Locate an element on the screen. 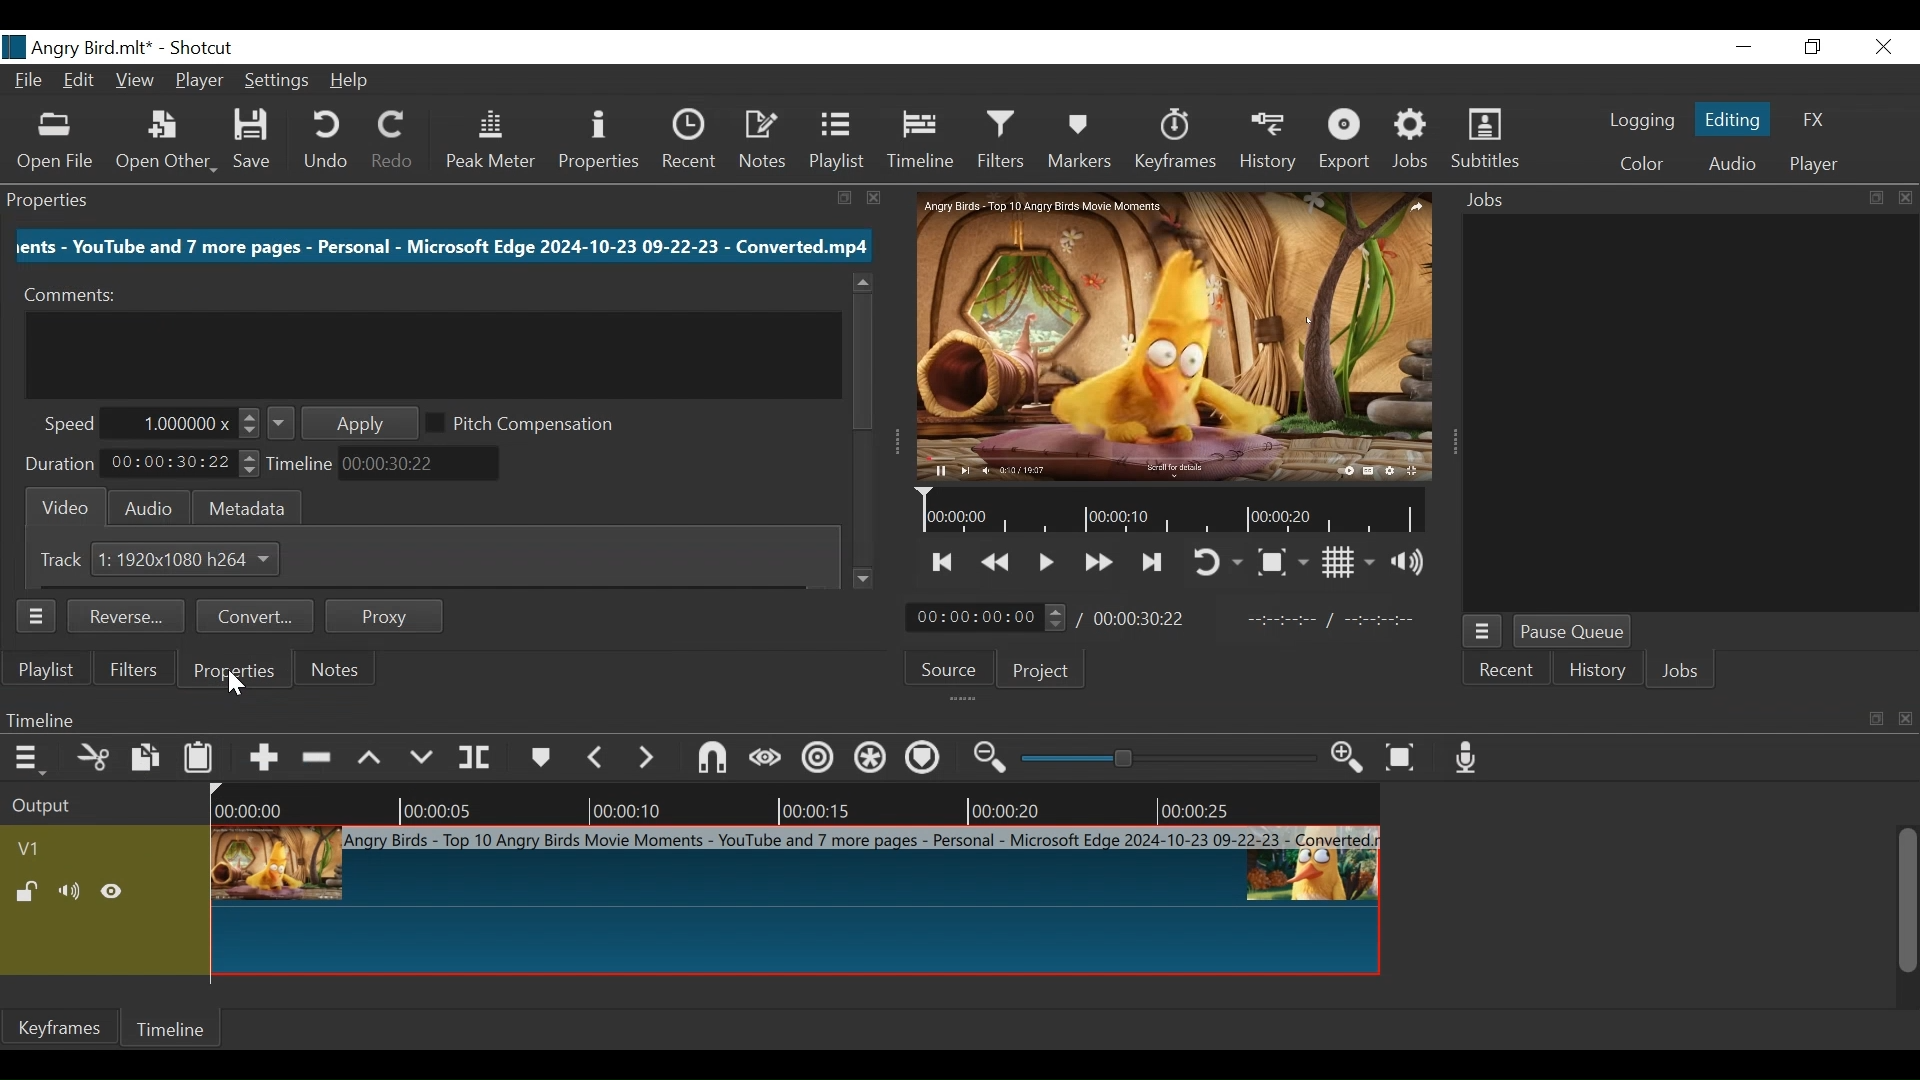  Properties is located at coordinates (599, 143).